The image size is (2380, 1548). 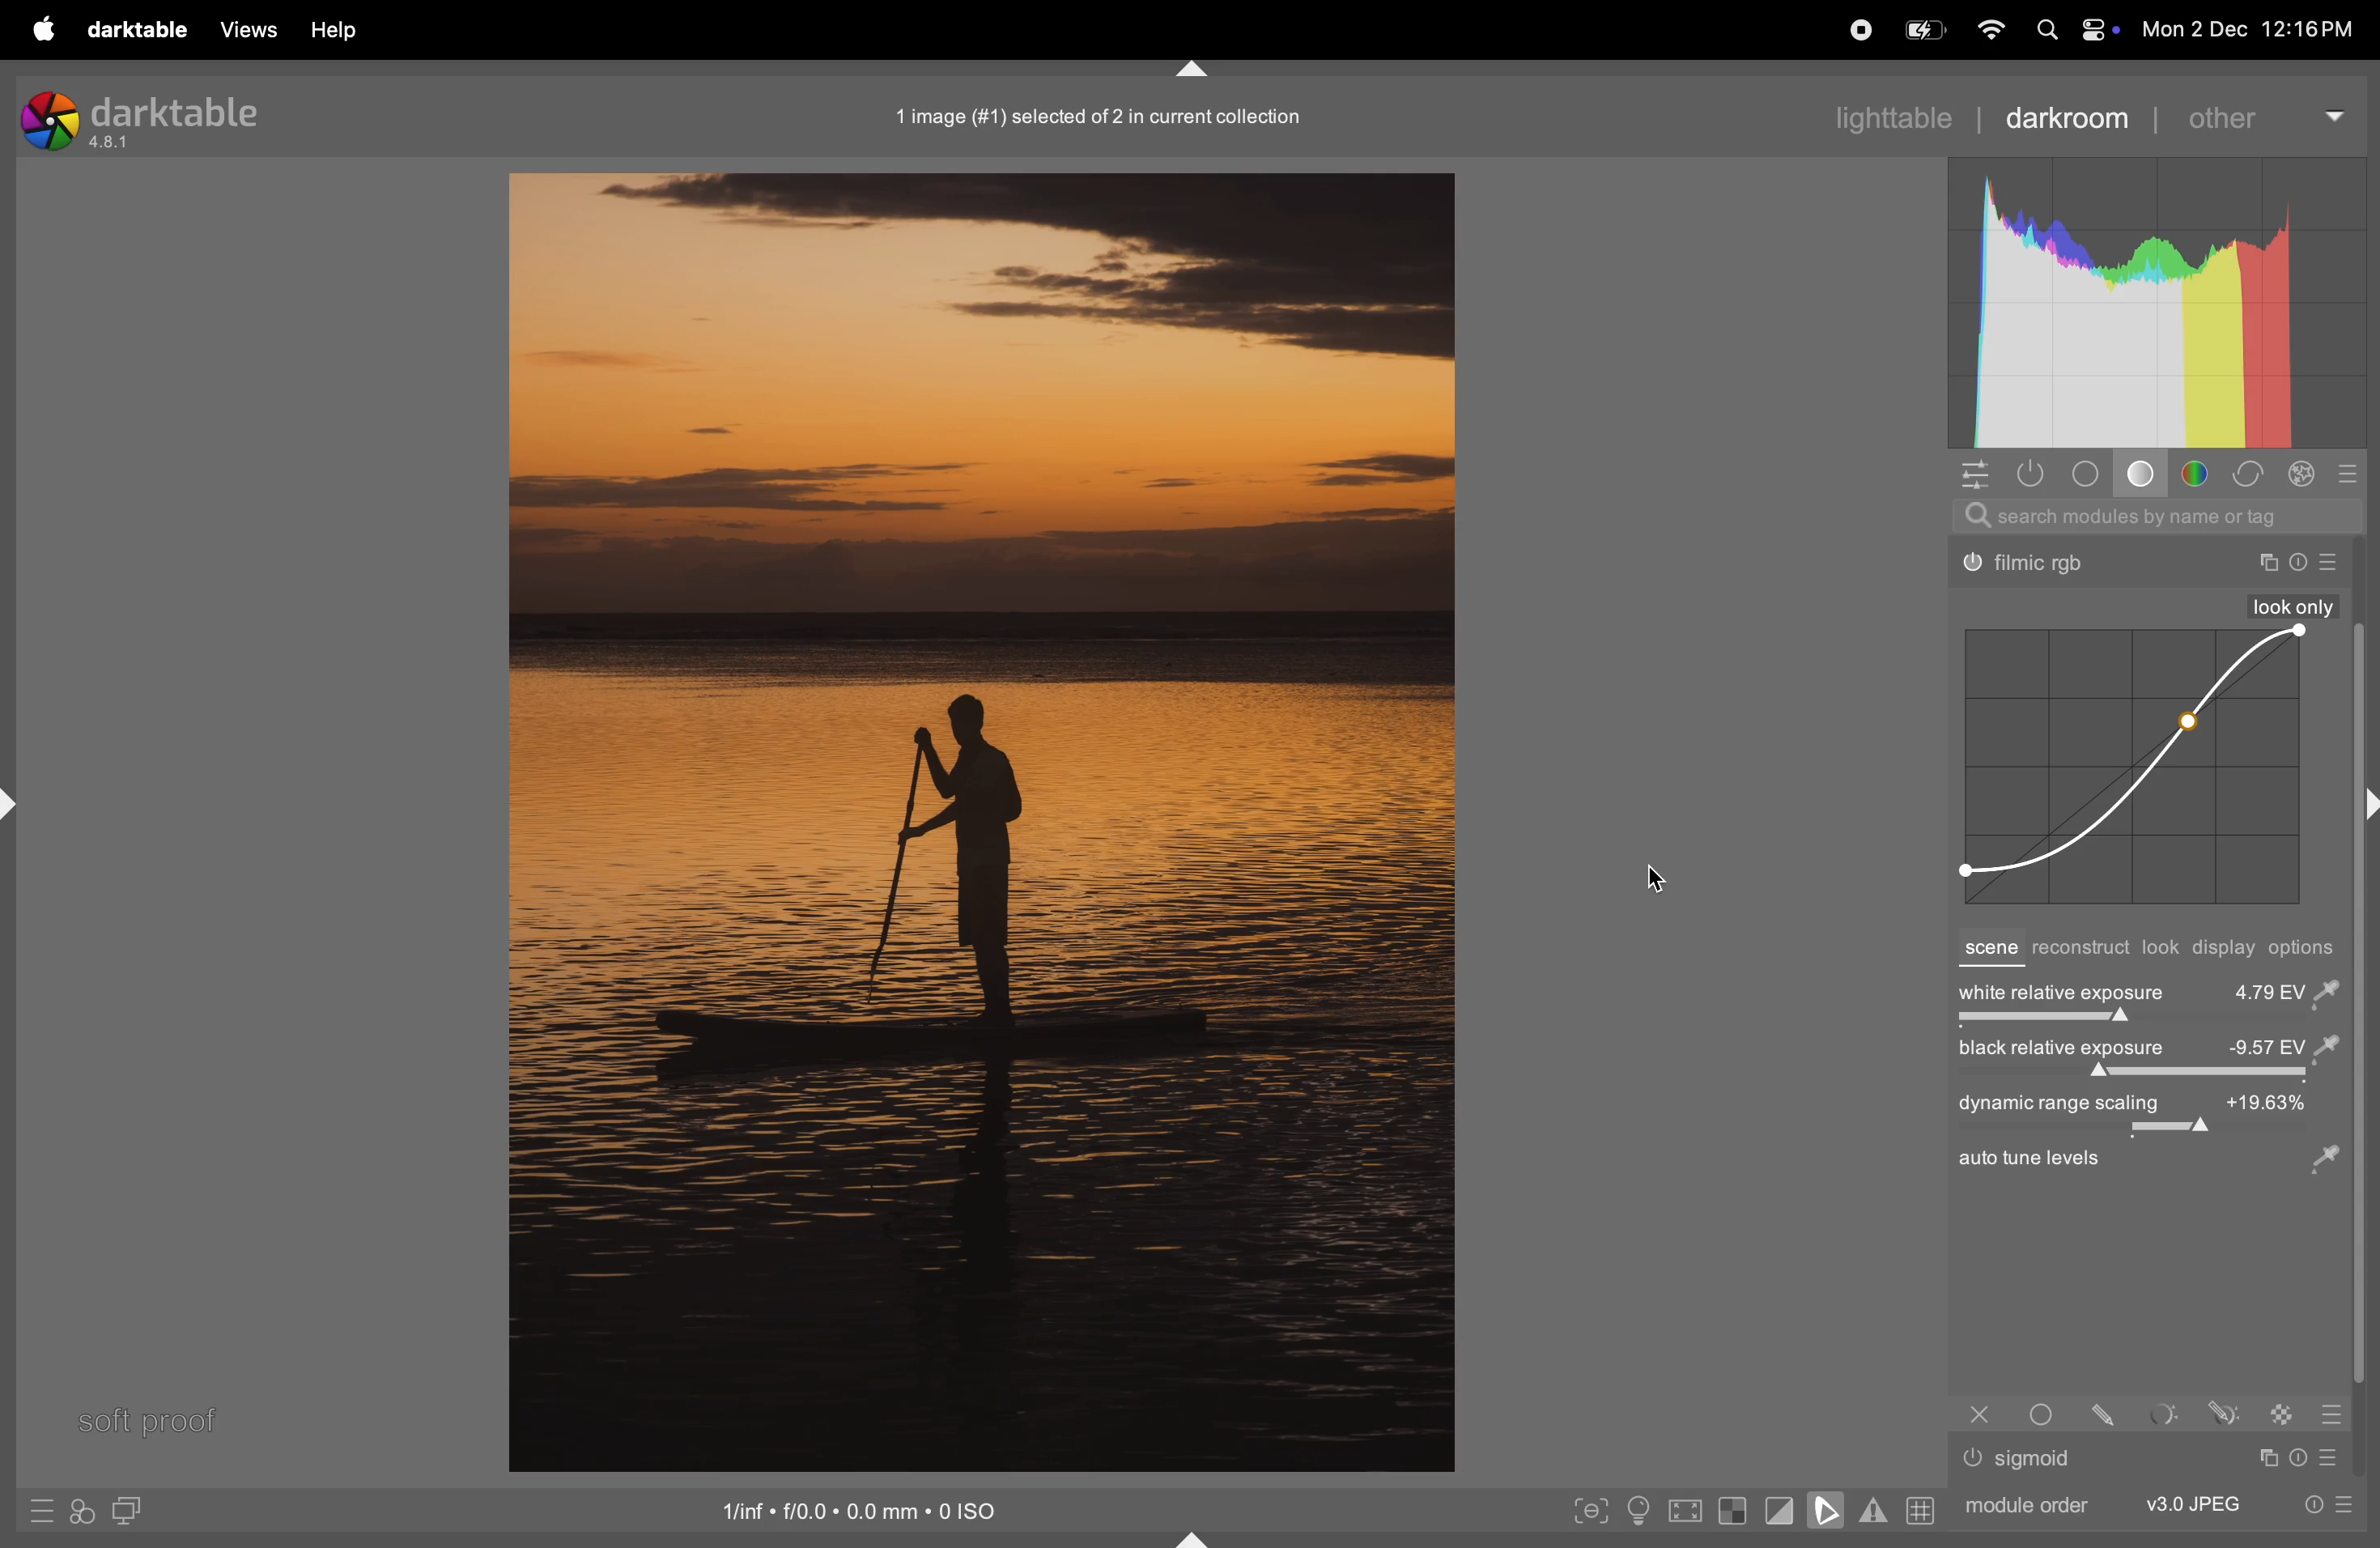 I want to click on tone , so click(x=2092, y=474).